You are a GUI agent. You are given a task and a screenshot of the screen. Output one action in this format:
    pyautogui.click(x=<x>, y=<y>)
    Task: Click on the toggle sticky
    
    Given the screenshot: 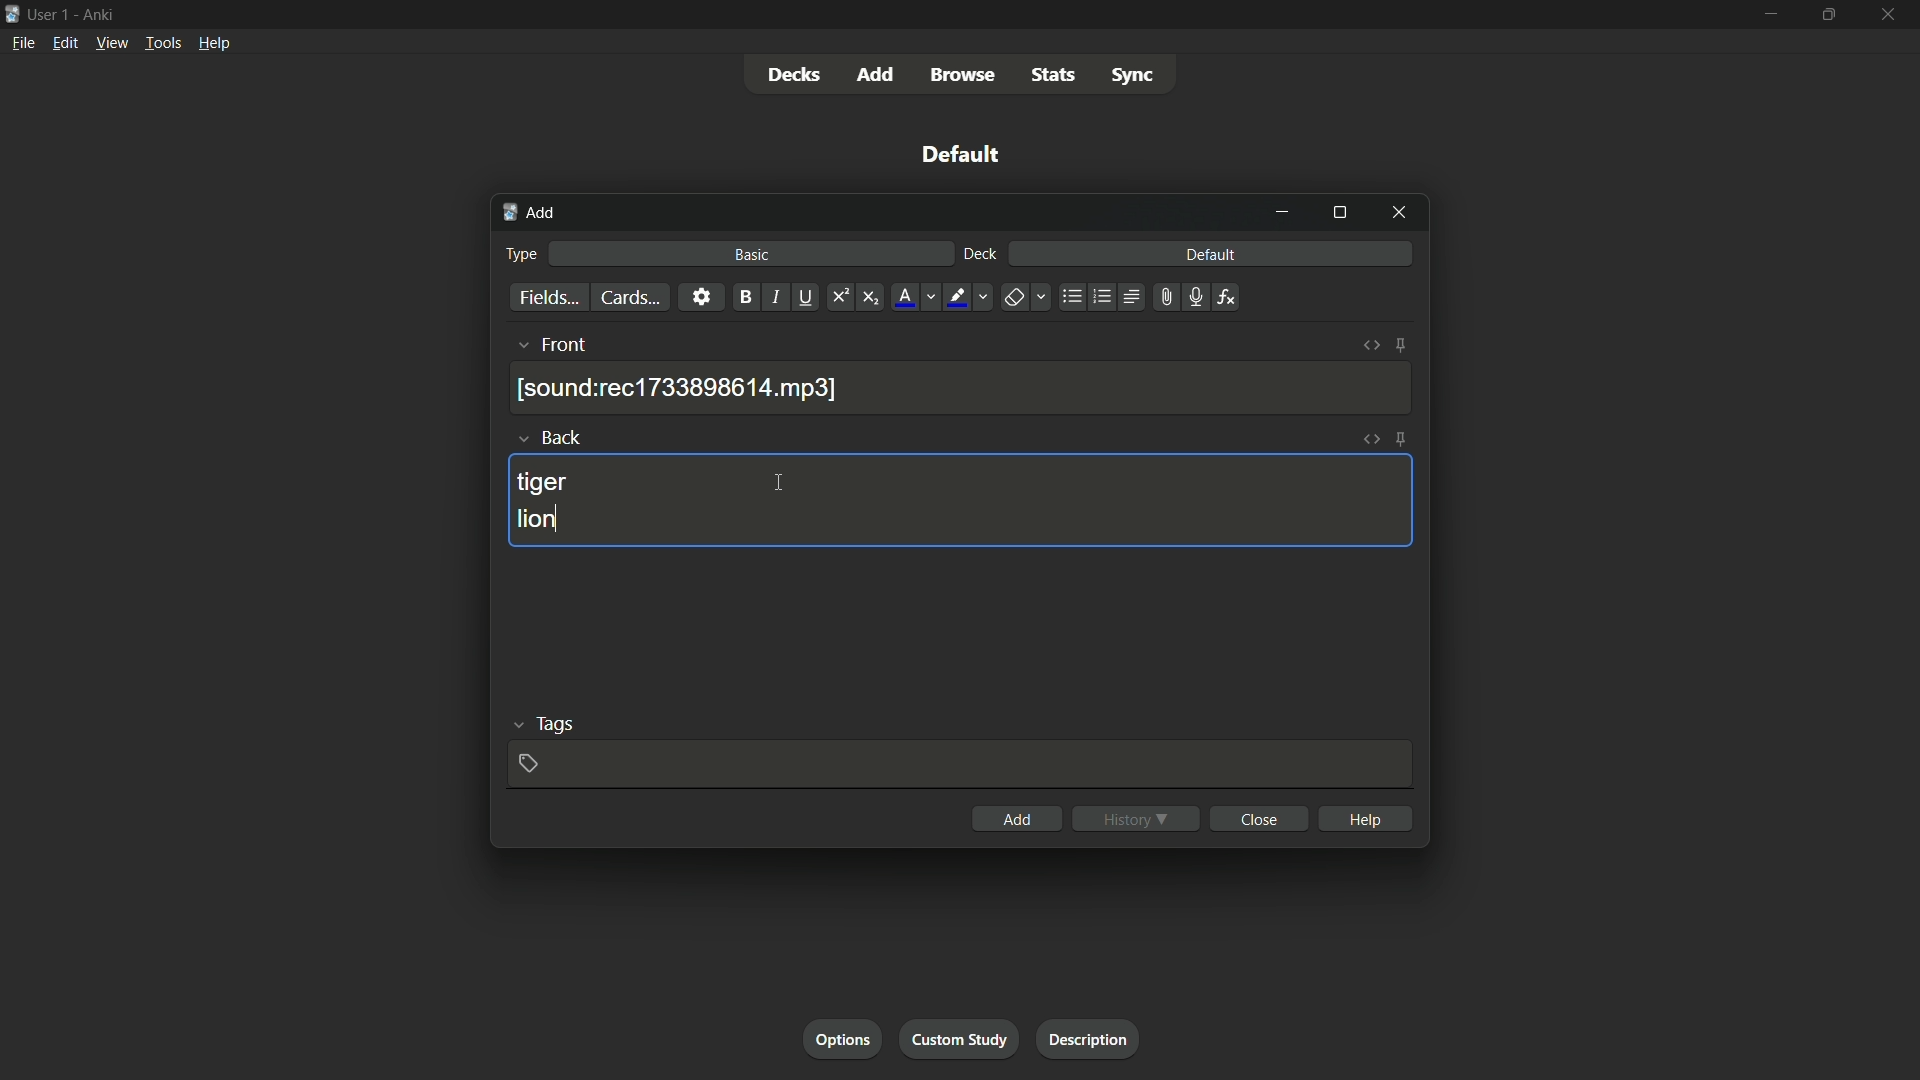 What is the action you would take?
    pyautogui.click(x=1401, y=439)
    